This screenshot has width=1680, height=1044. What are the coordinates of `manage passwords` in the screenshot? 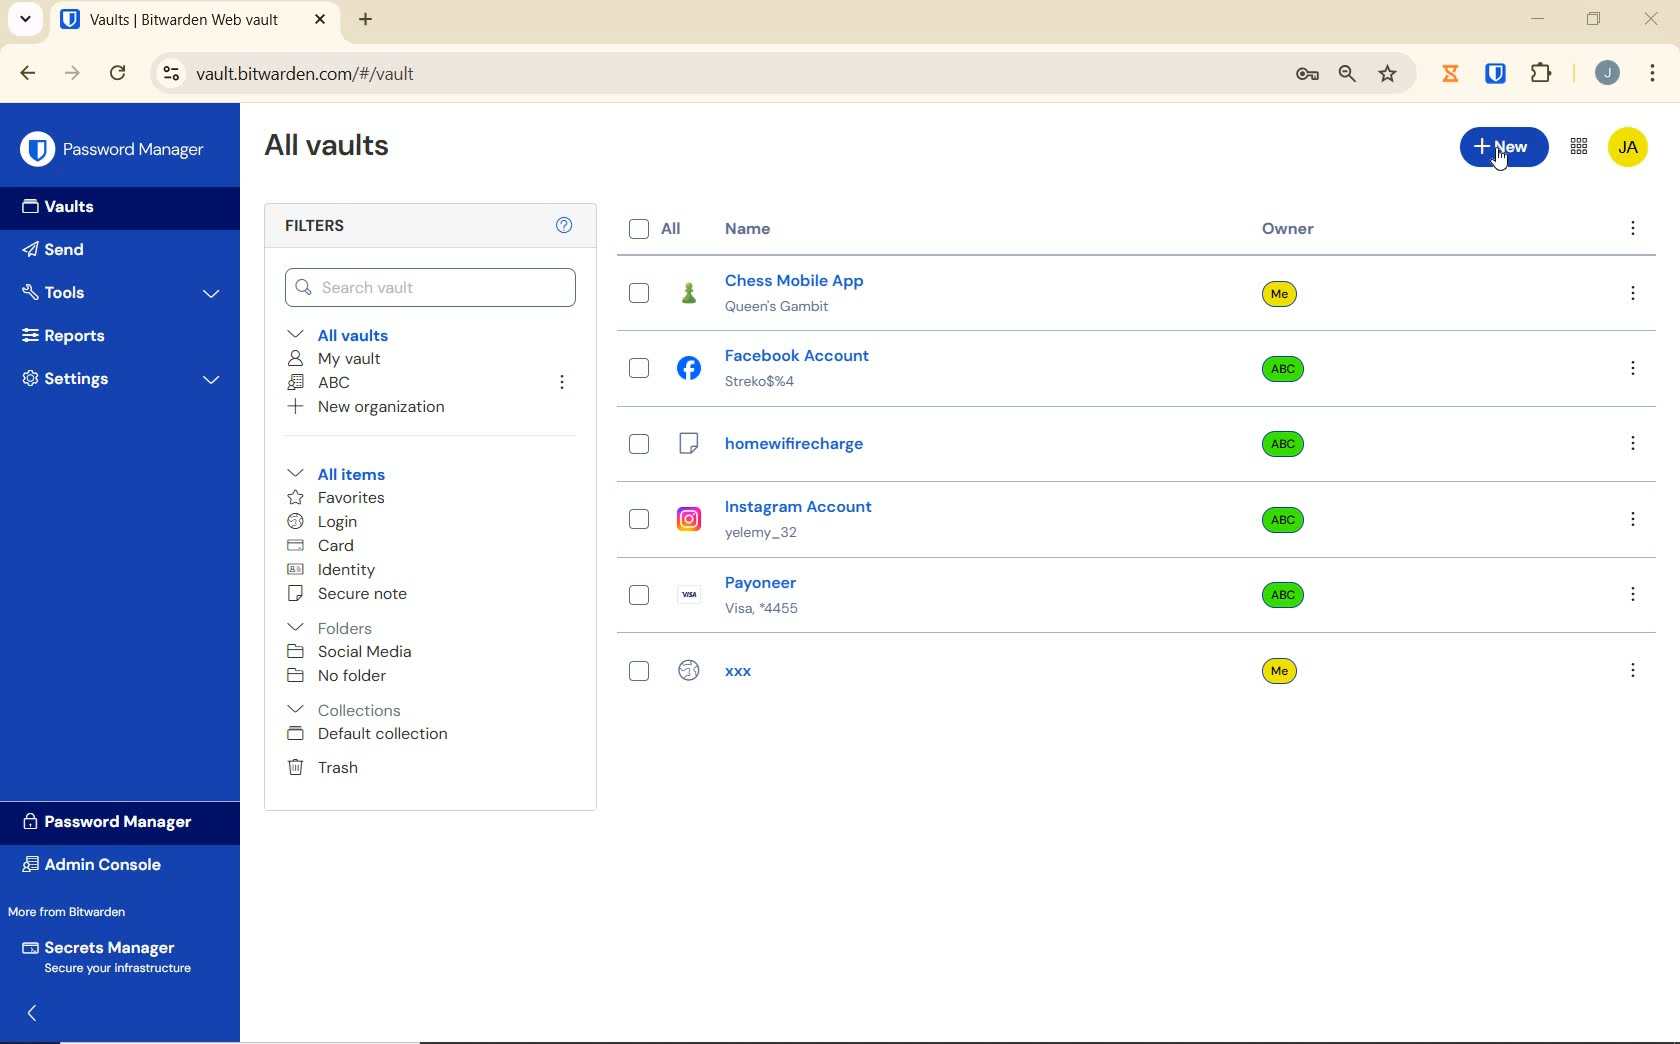 It's located at (1307, 77).